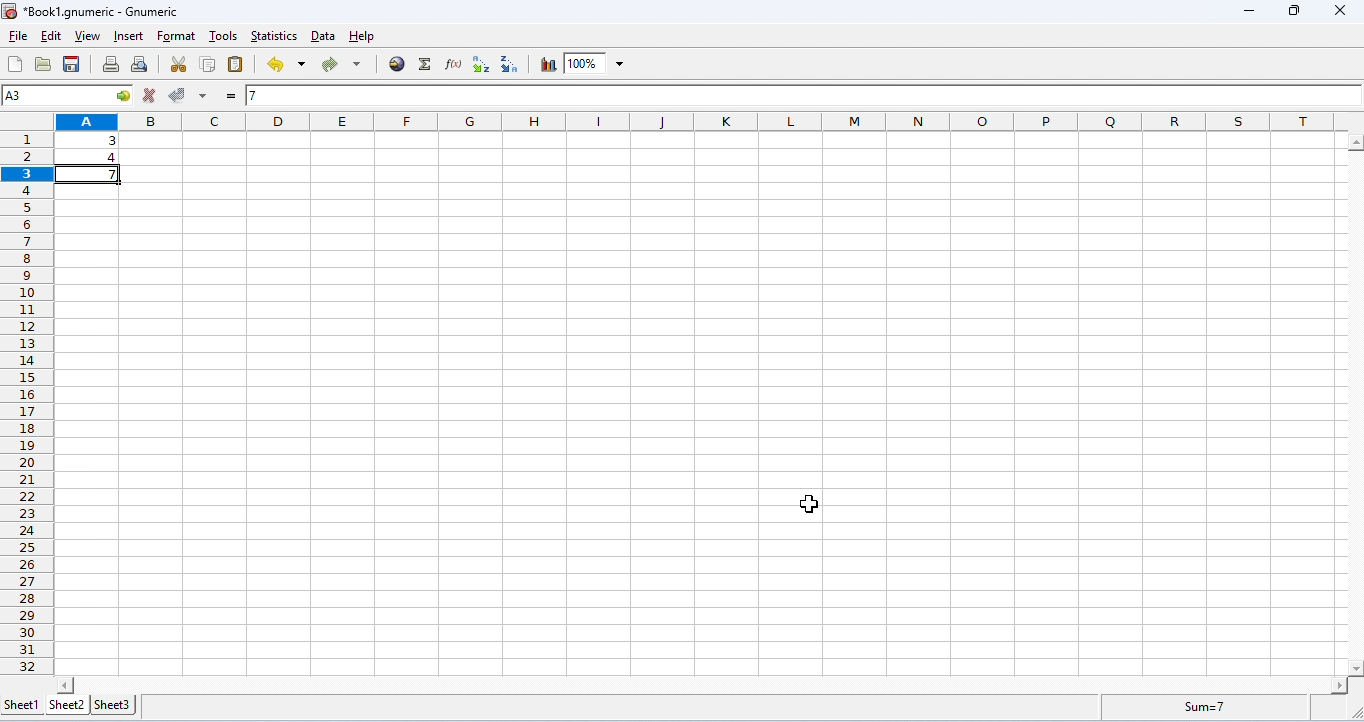 Image resolution: width=1364 pixels, height=722 pixels. Describe the element at coordinates (176, 65) in the screenshot. I see `cut` at that location.